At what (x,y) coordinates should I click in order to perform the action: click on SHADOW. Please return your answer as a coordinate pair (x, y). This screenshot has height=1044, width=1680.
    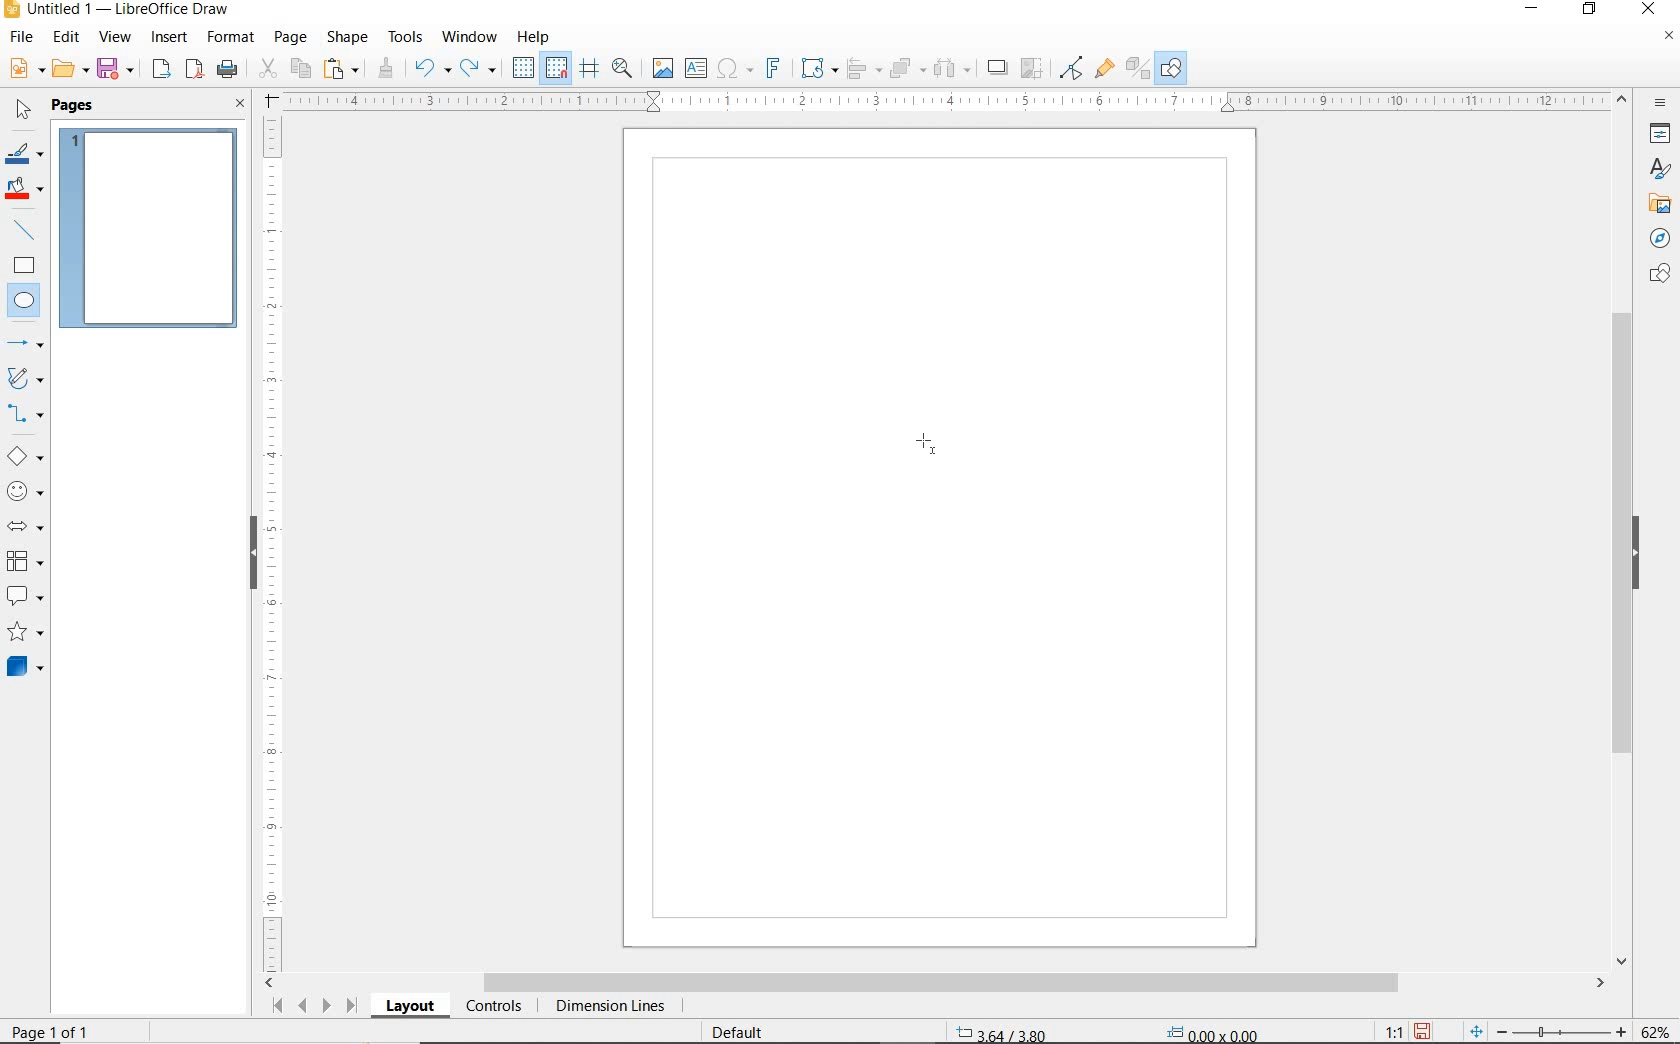
    Looking at the image, I should click on (998, 70).